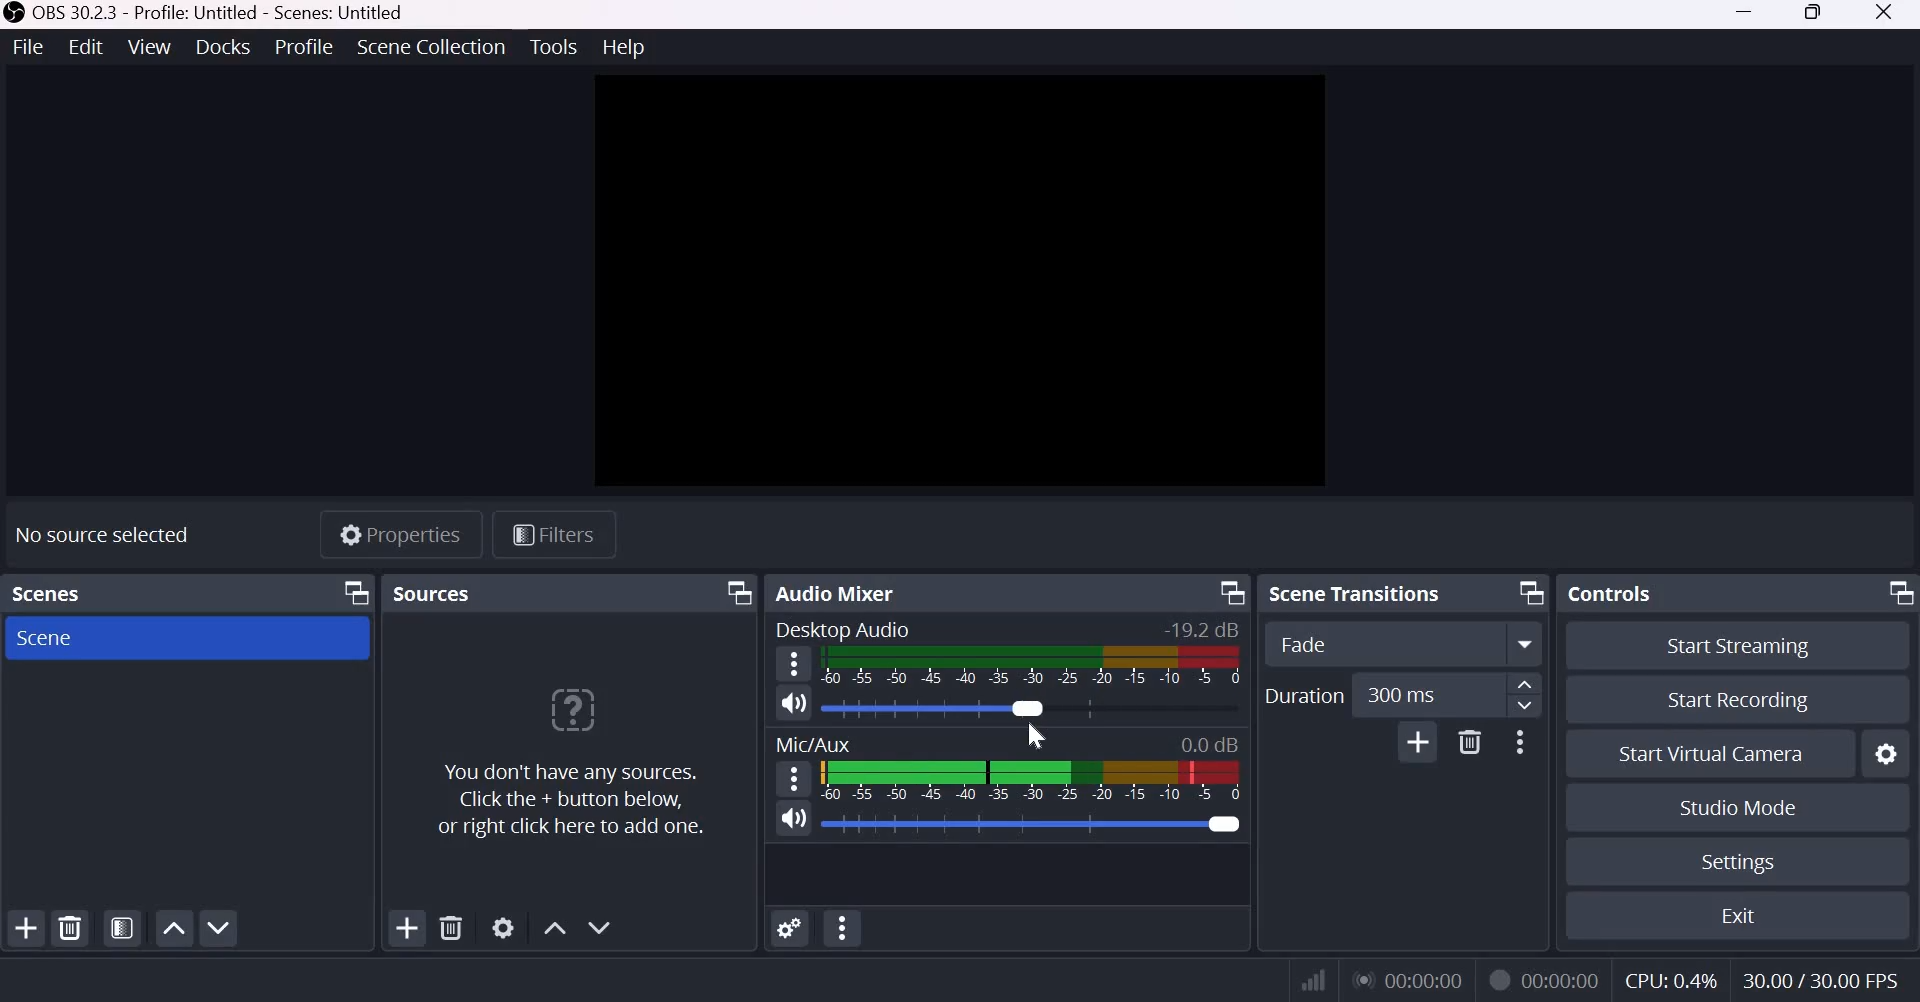  What do you see at coordinates (453, 928) in the screenshot?
I see `Remove selected source(s)` at bounding box center [453, 928].